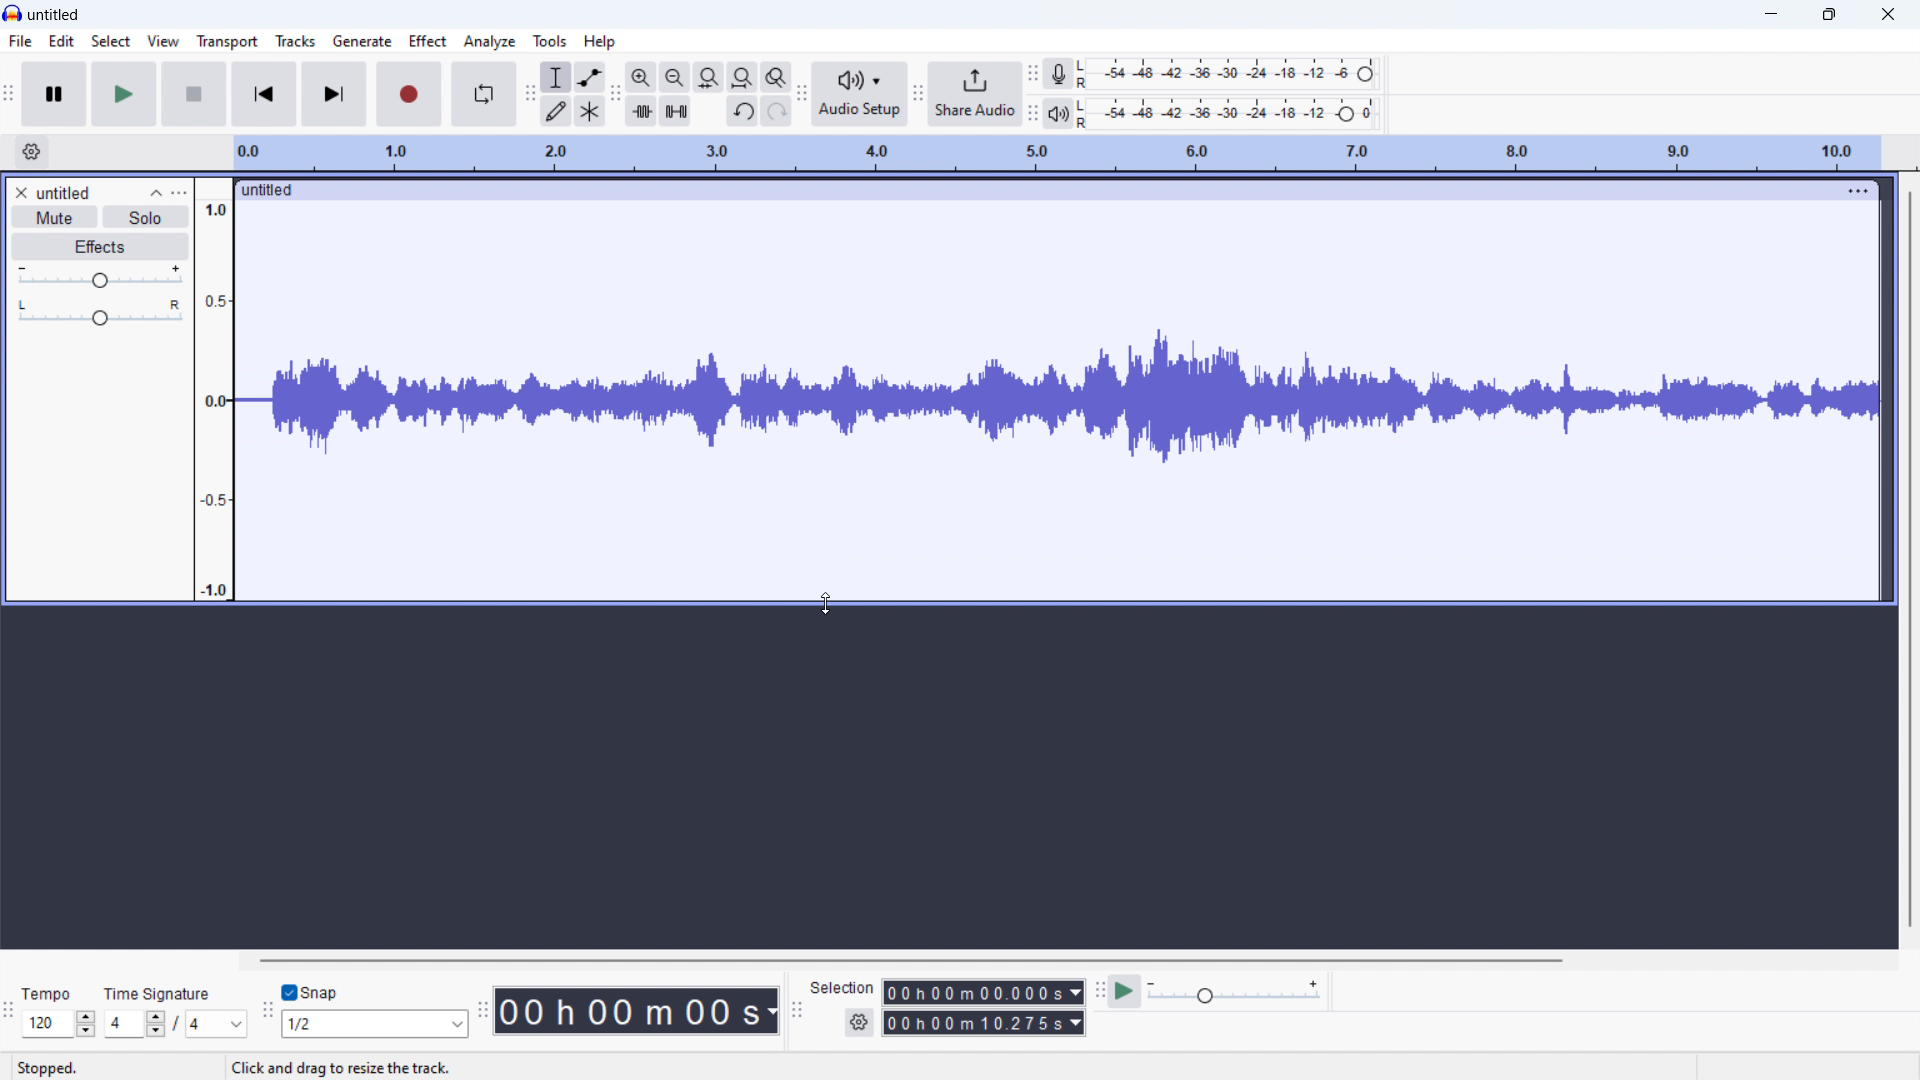  I want to click on timeline, so click(1058, 153).